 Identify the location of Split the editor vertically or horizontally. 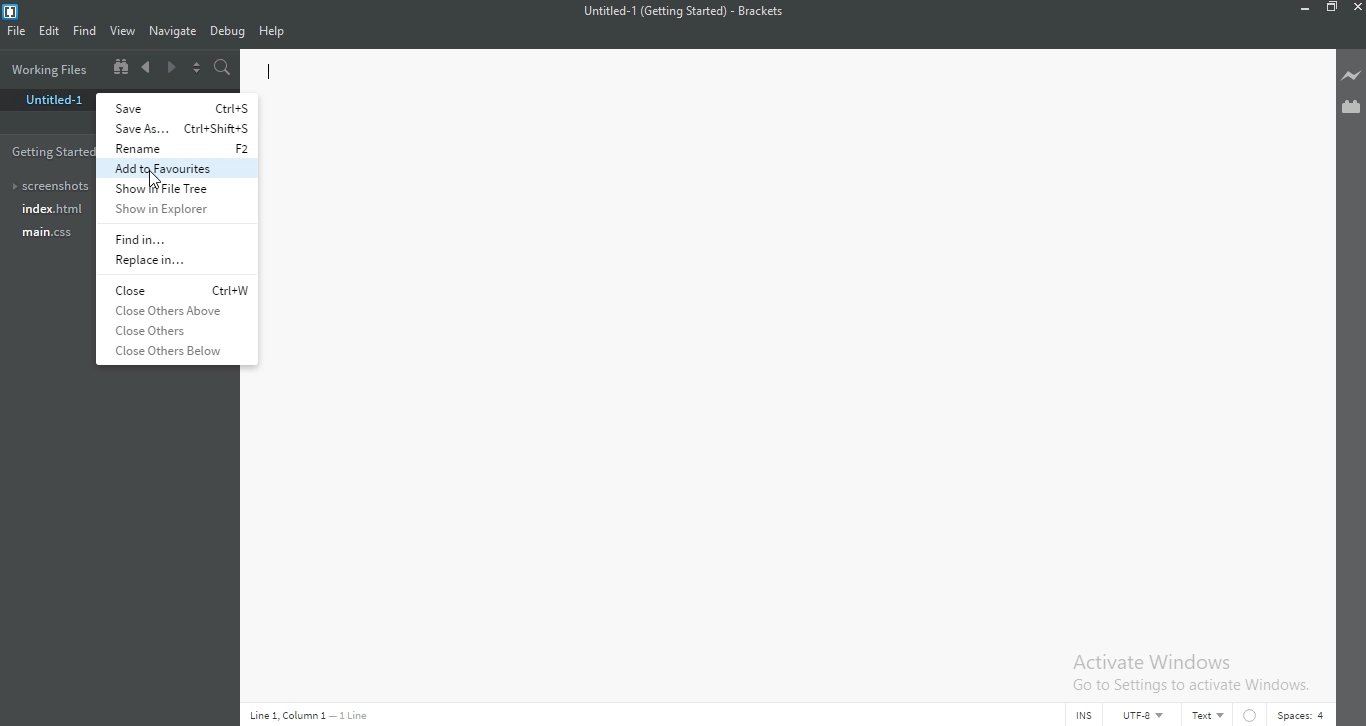
(196, 68).